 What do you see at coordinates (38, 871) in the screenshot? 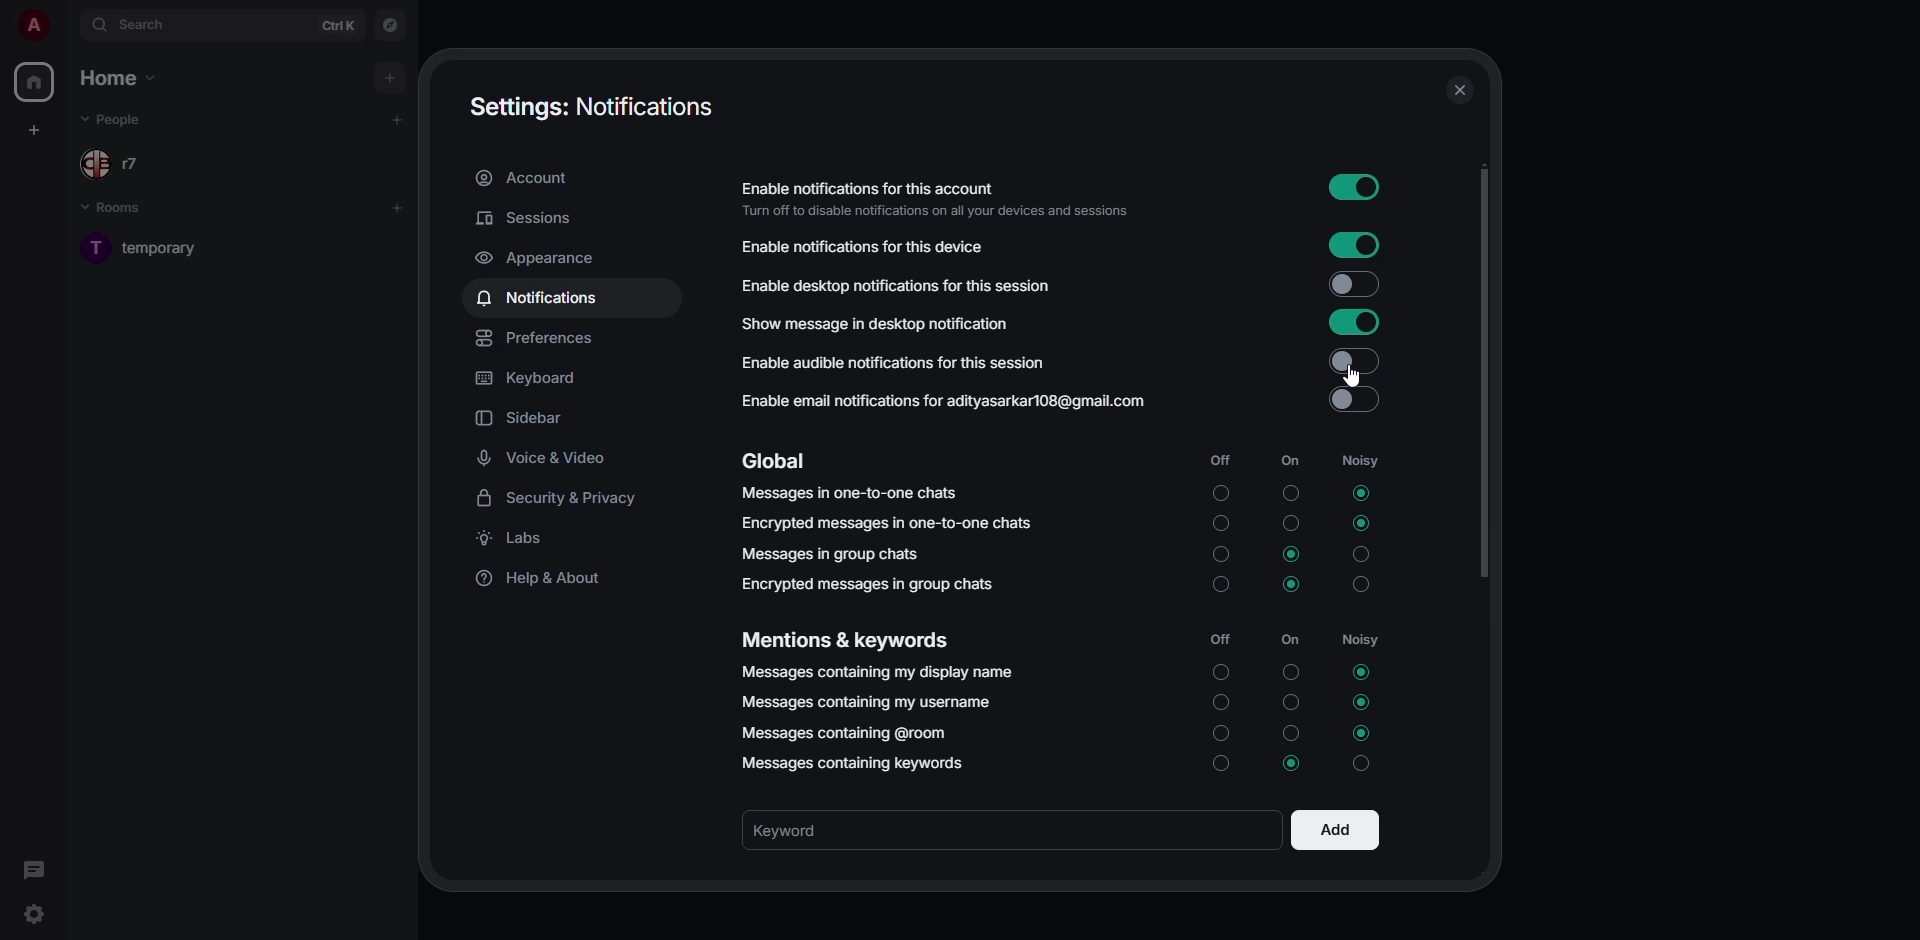
I see `threads` at bounding box center [38, 871].